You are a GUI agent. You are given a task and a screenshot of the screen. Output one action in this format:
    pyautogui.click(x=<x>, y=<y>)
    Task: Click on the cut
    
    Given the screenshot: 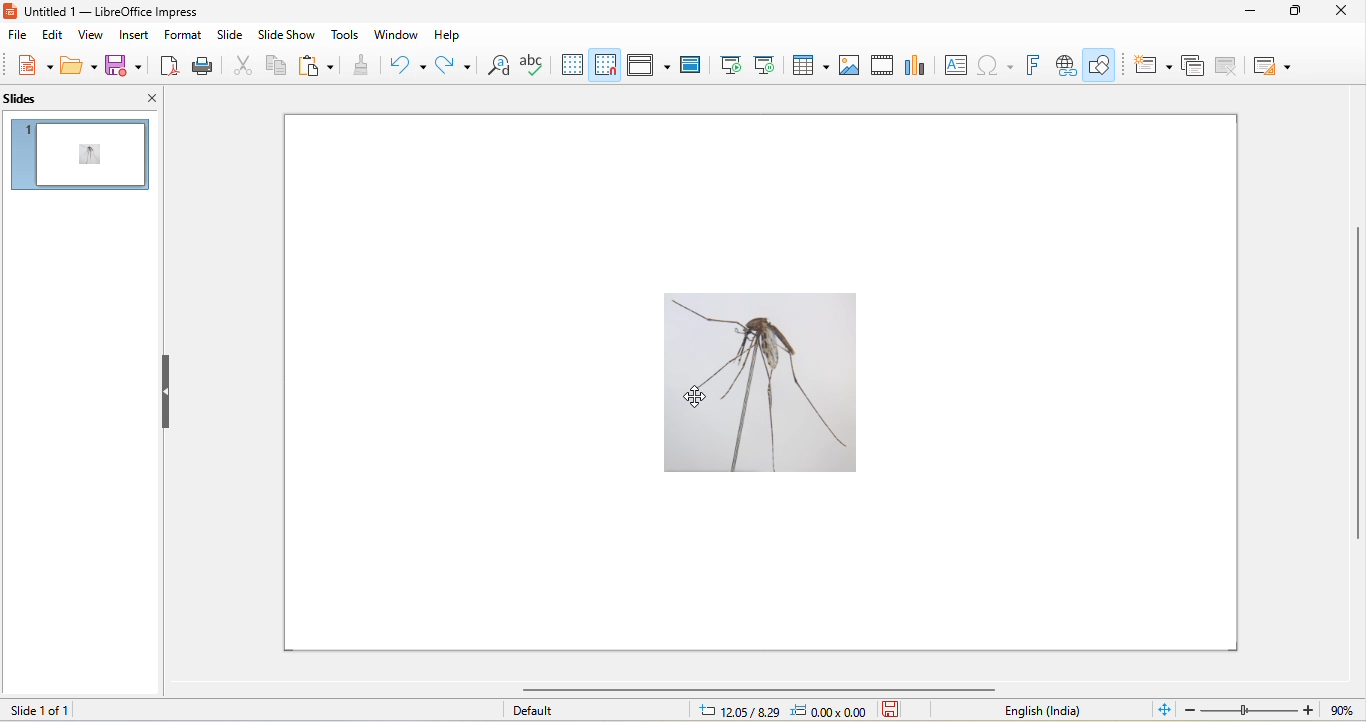 What is the action you would take?
    pyautogui.click(x=247, y=64)
    